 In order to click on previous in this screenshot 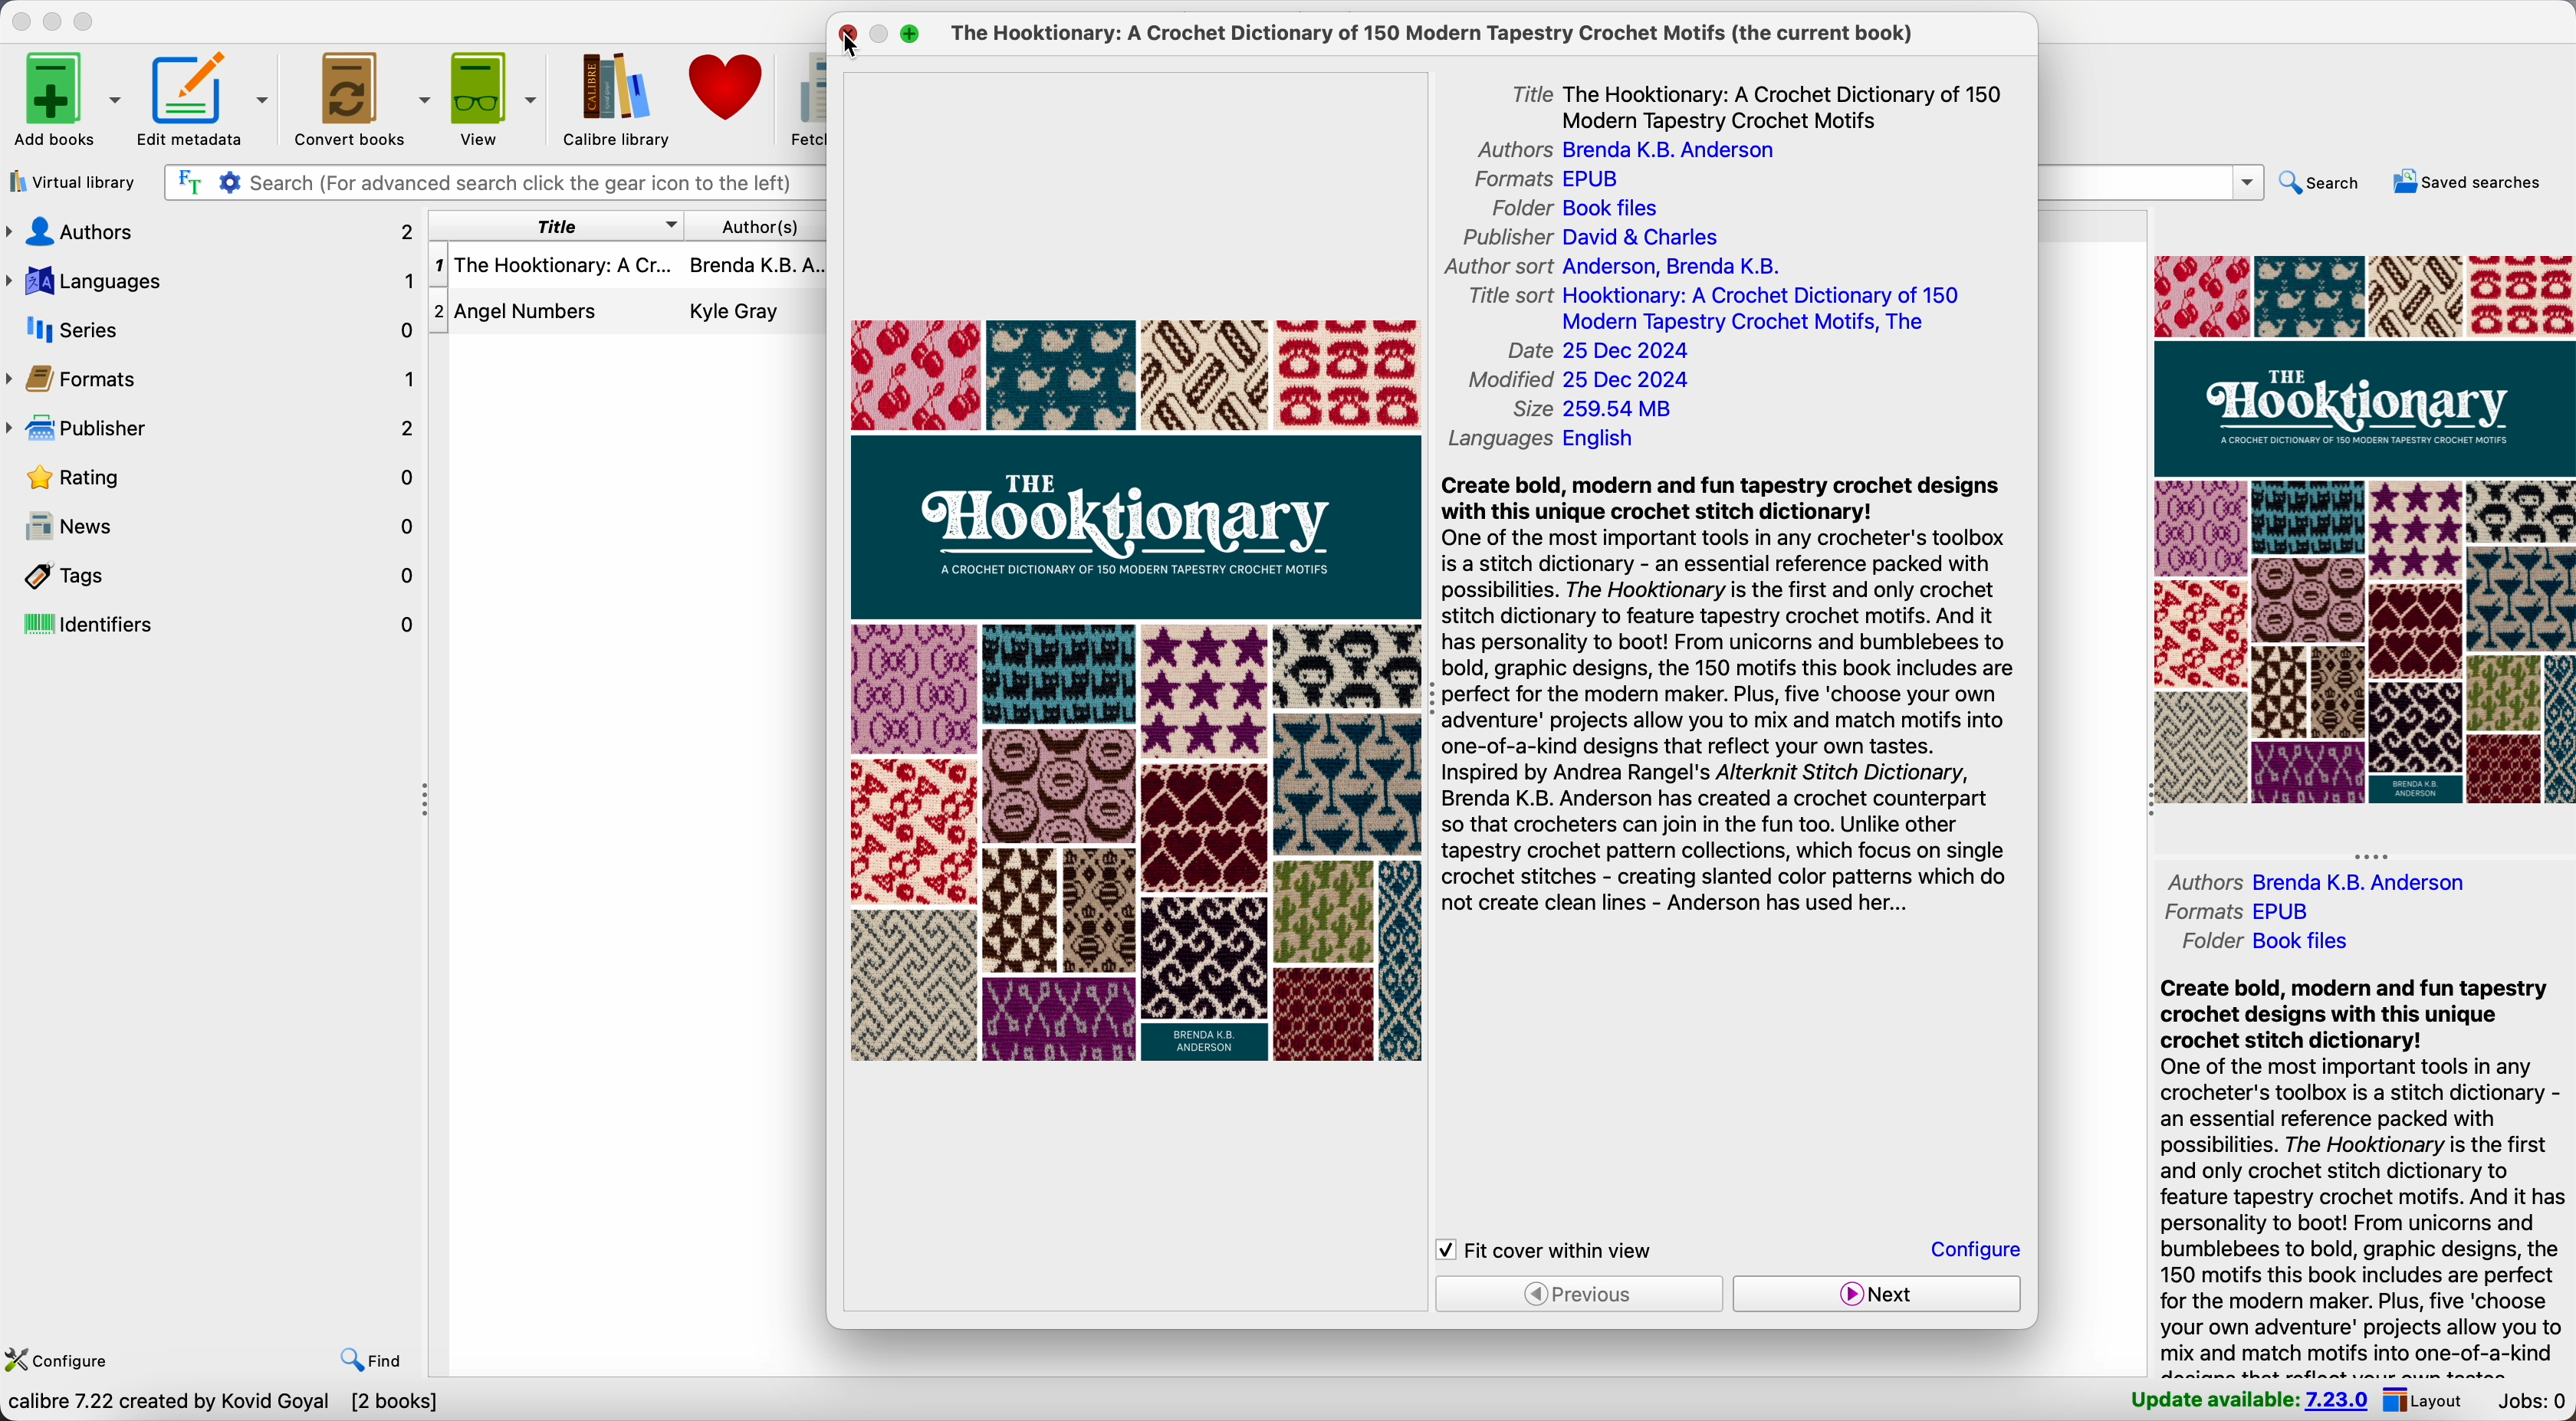, I will do `click(1580, 1293)`.